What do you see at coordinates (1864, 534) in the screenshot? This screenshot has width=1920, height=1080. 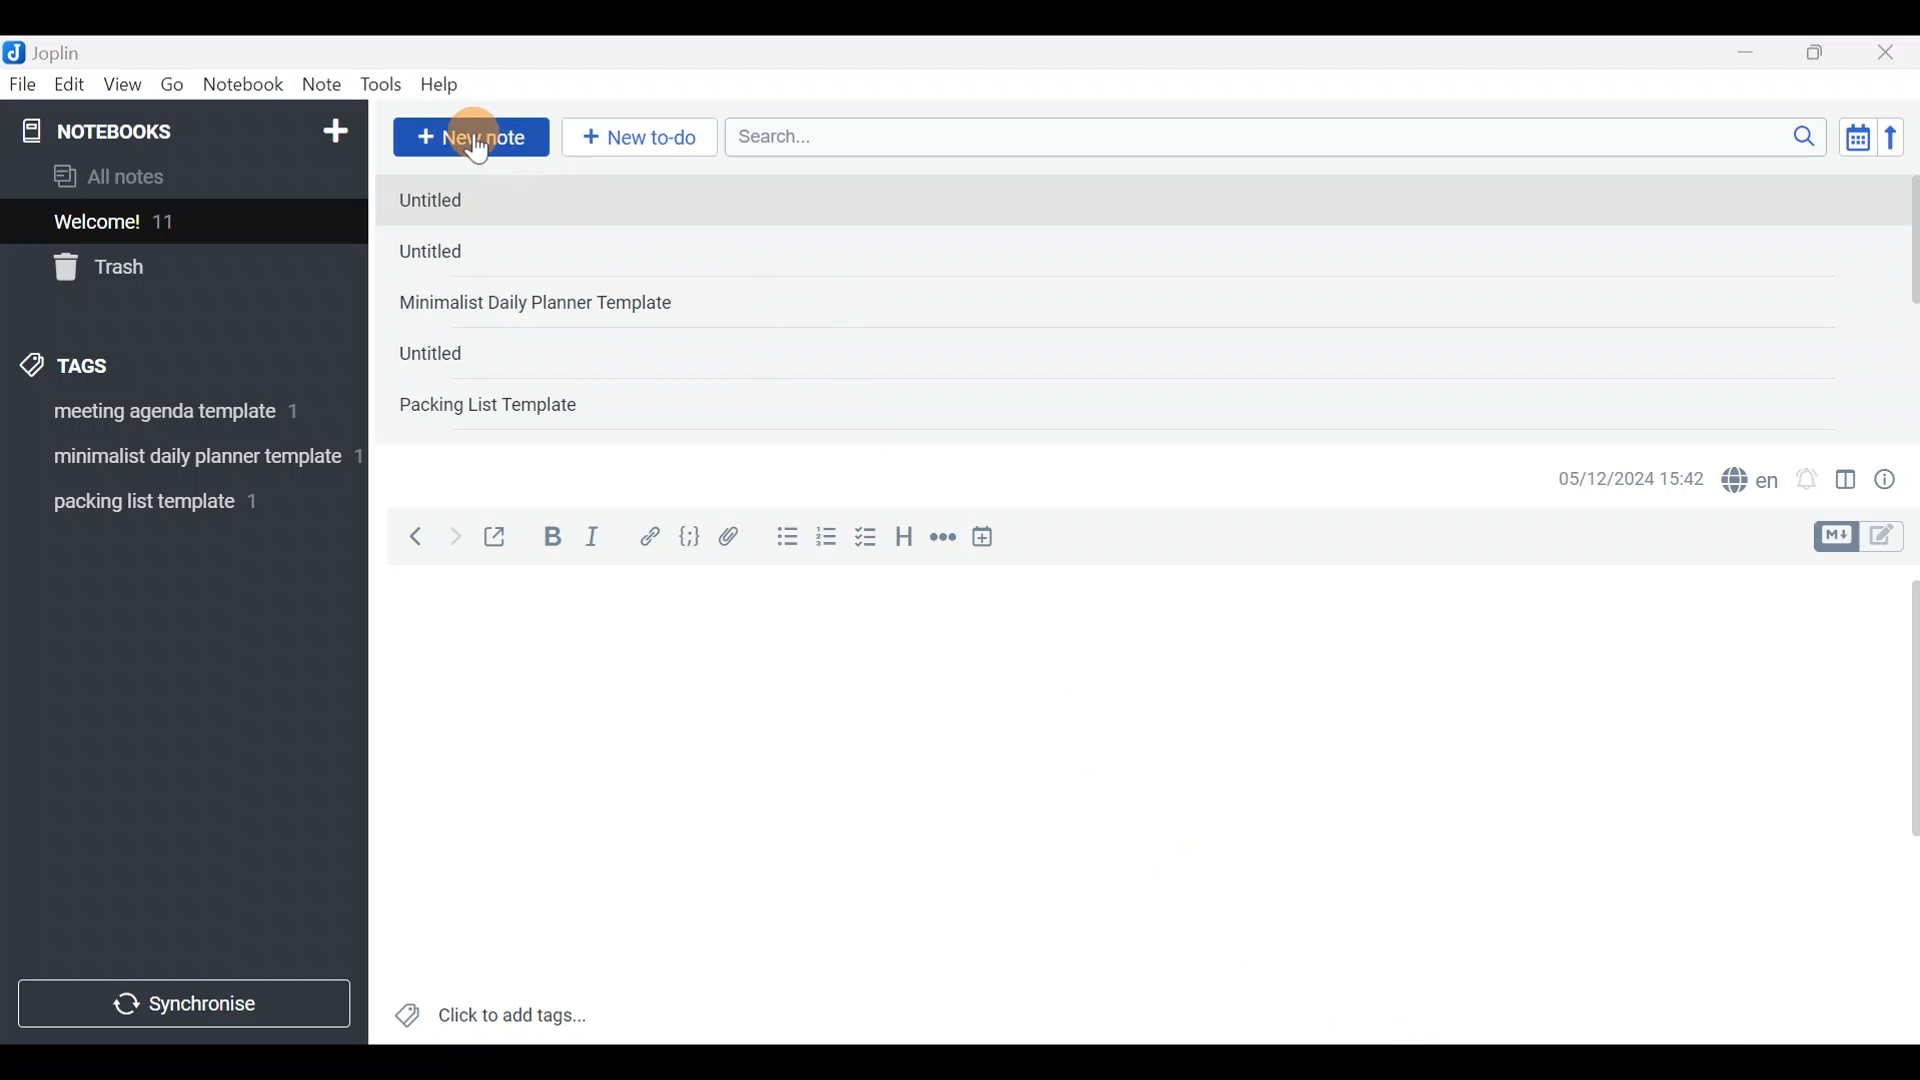 I see `Toggle editors` at bounding box center [1864, 534].